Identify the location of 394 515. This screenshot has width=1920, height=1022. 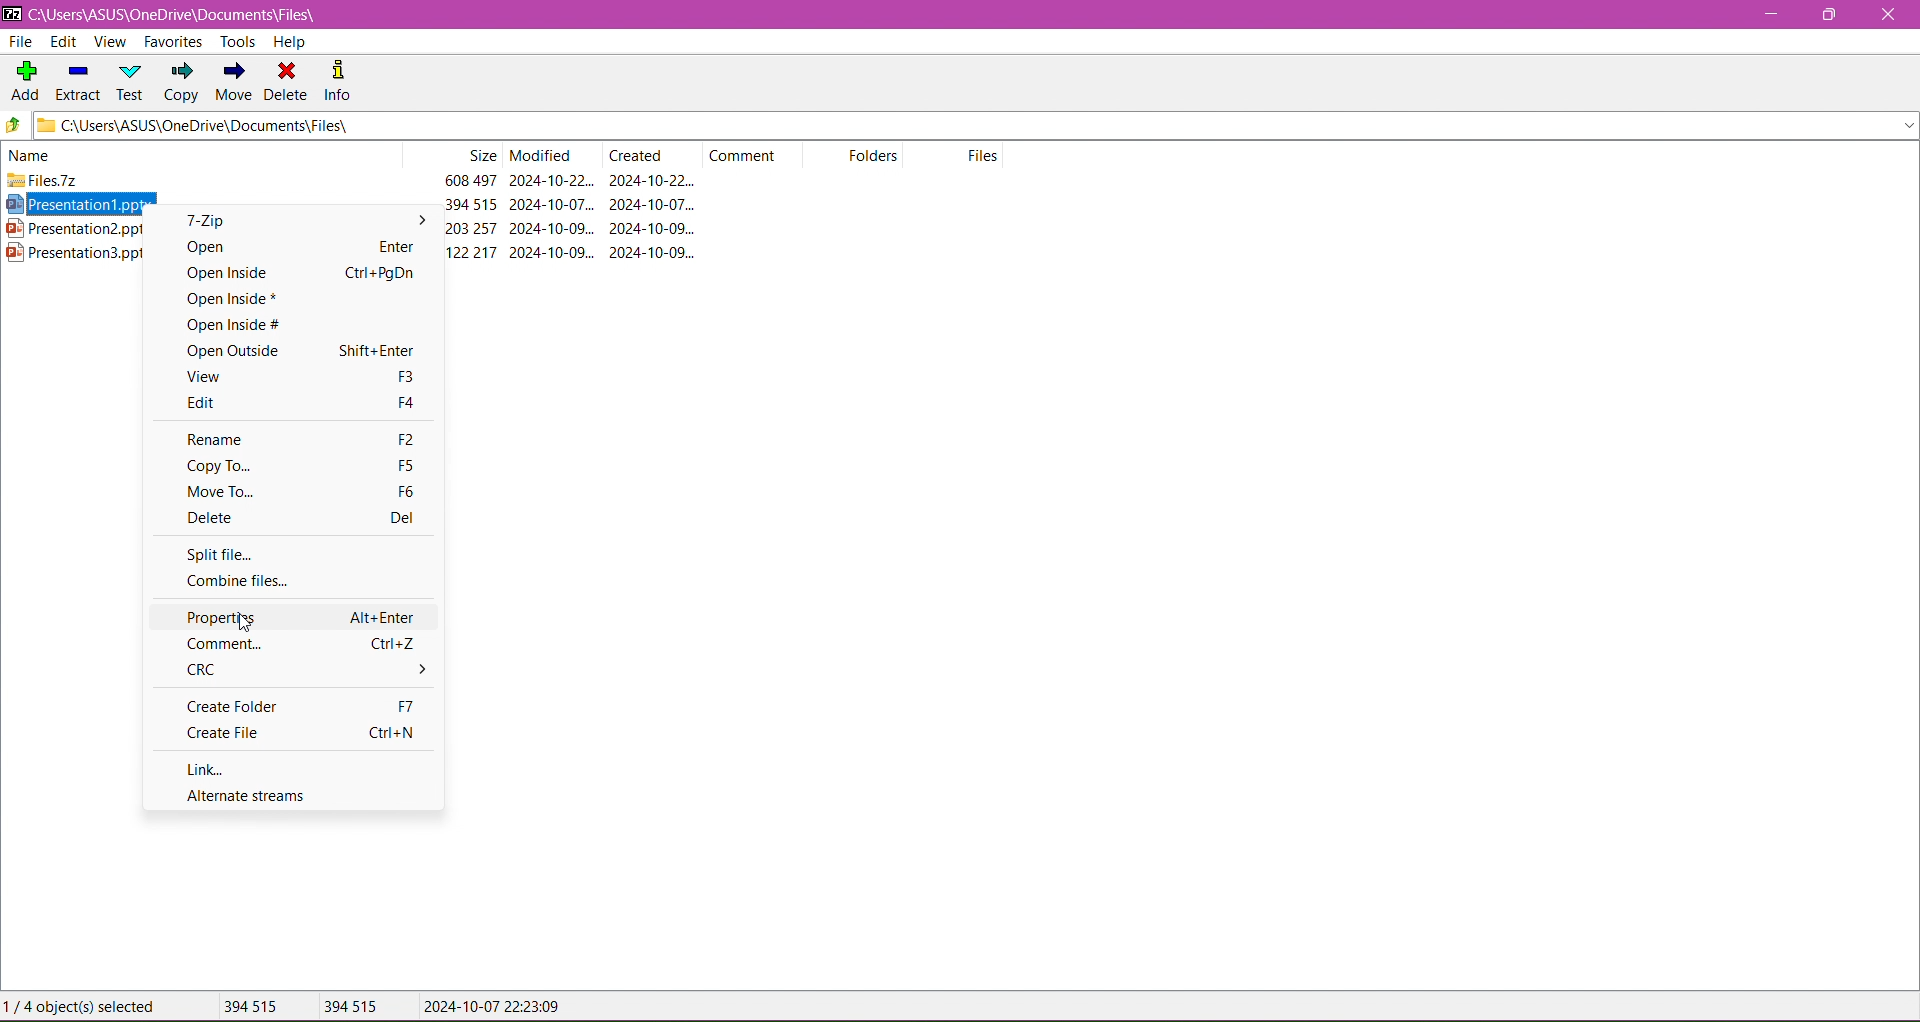
(252, 1005).